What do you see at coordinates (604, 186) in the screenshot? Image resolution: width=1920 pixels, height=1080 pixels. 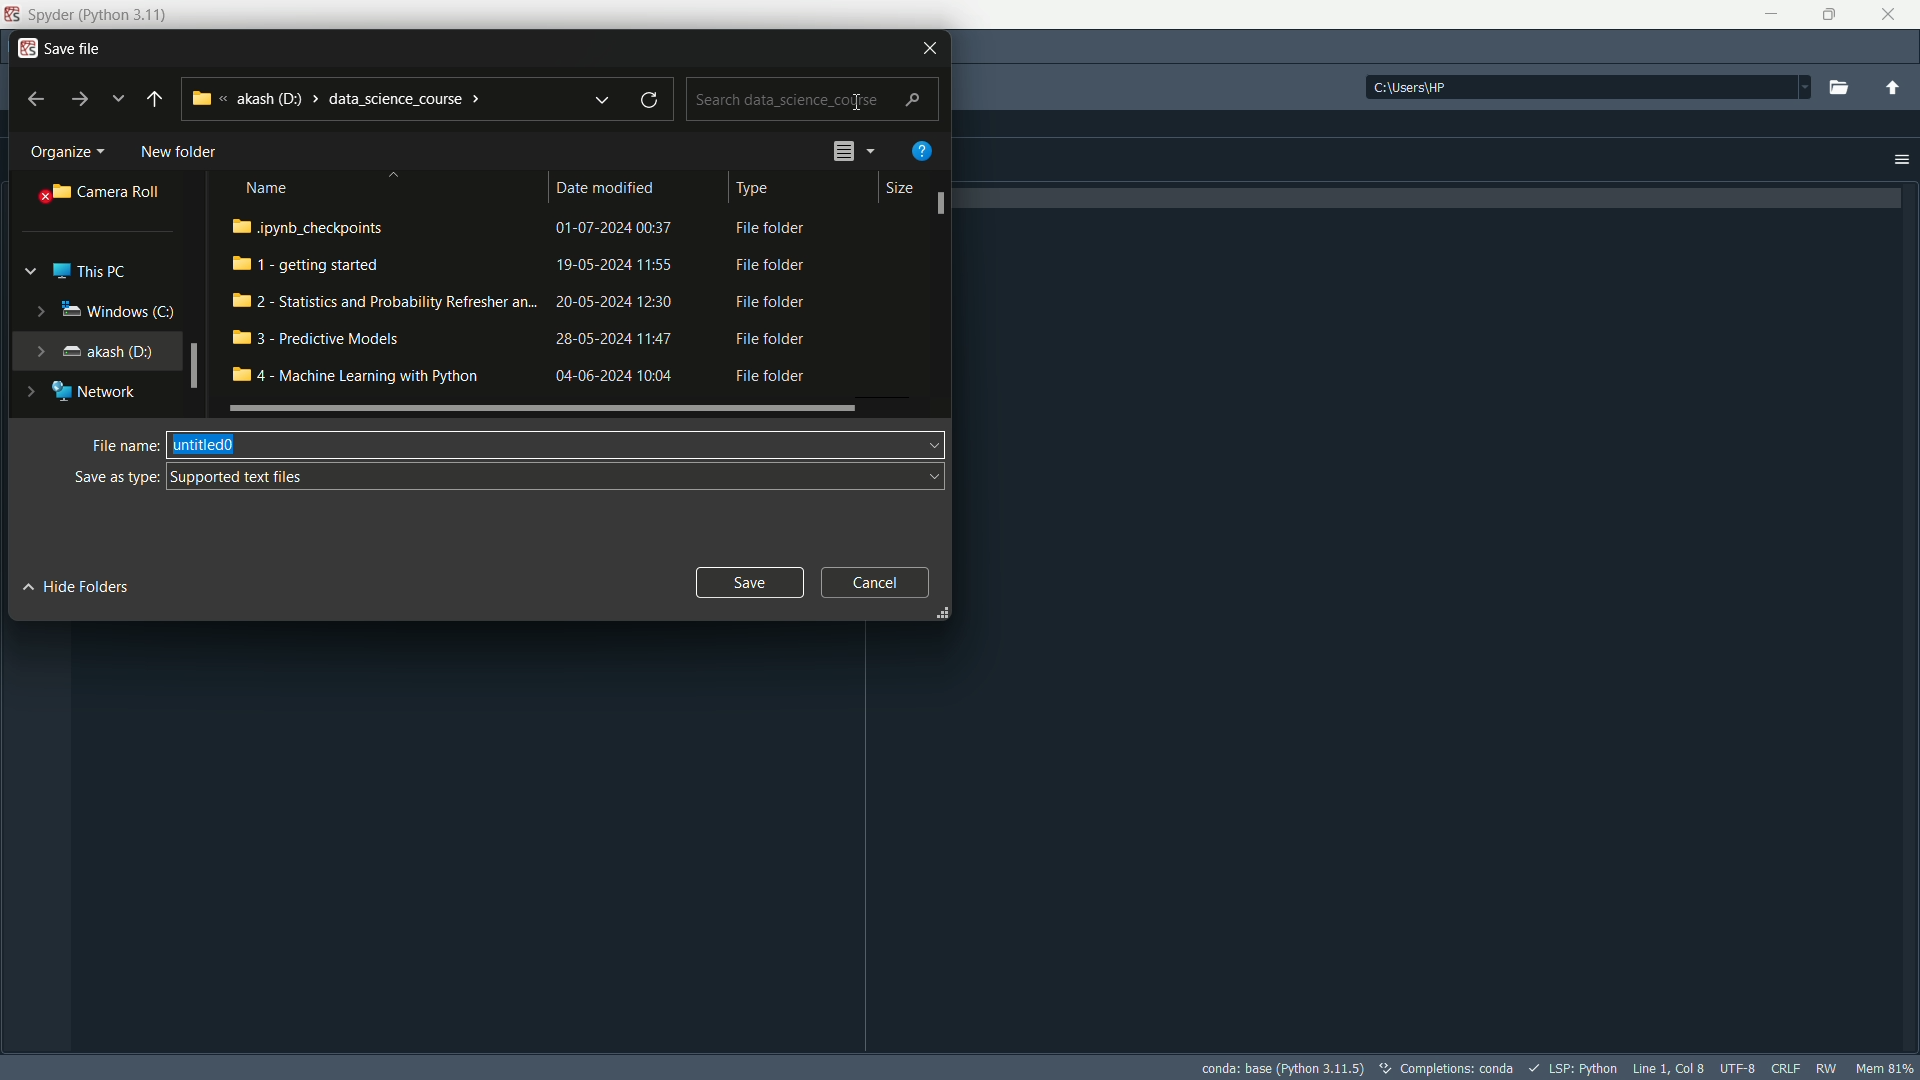 I see `data modified` at bounding box center [604, 186].